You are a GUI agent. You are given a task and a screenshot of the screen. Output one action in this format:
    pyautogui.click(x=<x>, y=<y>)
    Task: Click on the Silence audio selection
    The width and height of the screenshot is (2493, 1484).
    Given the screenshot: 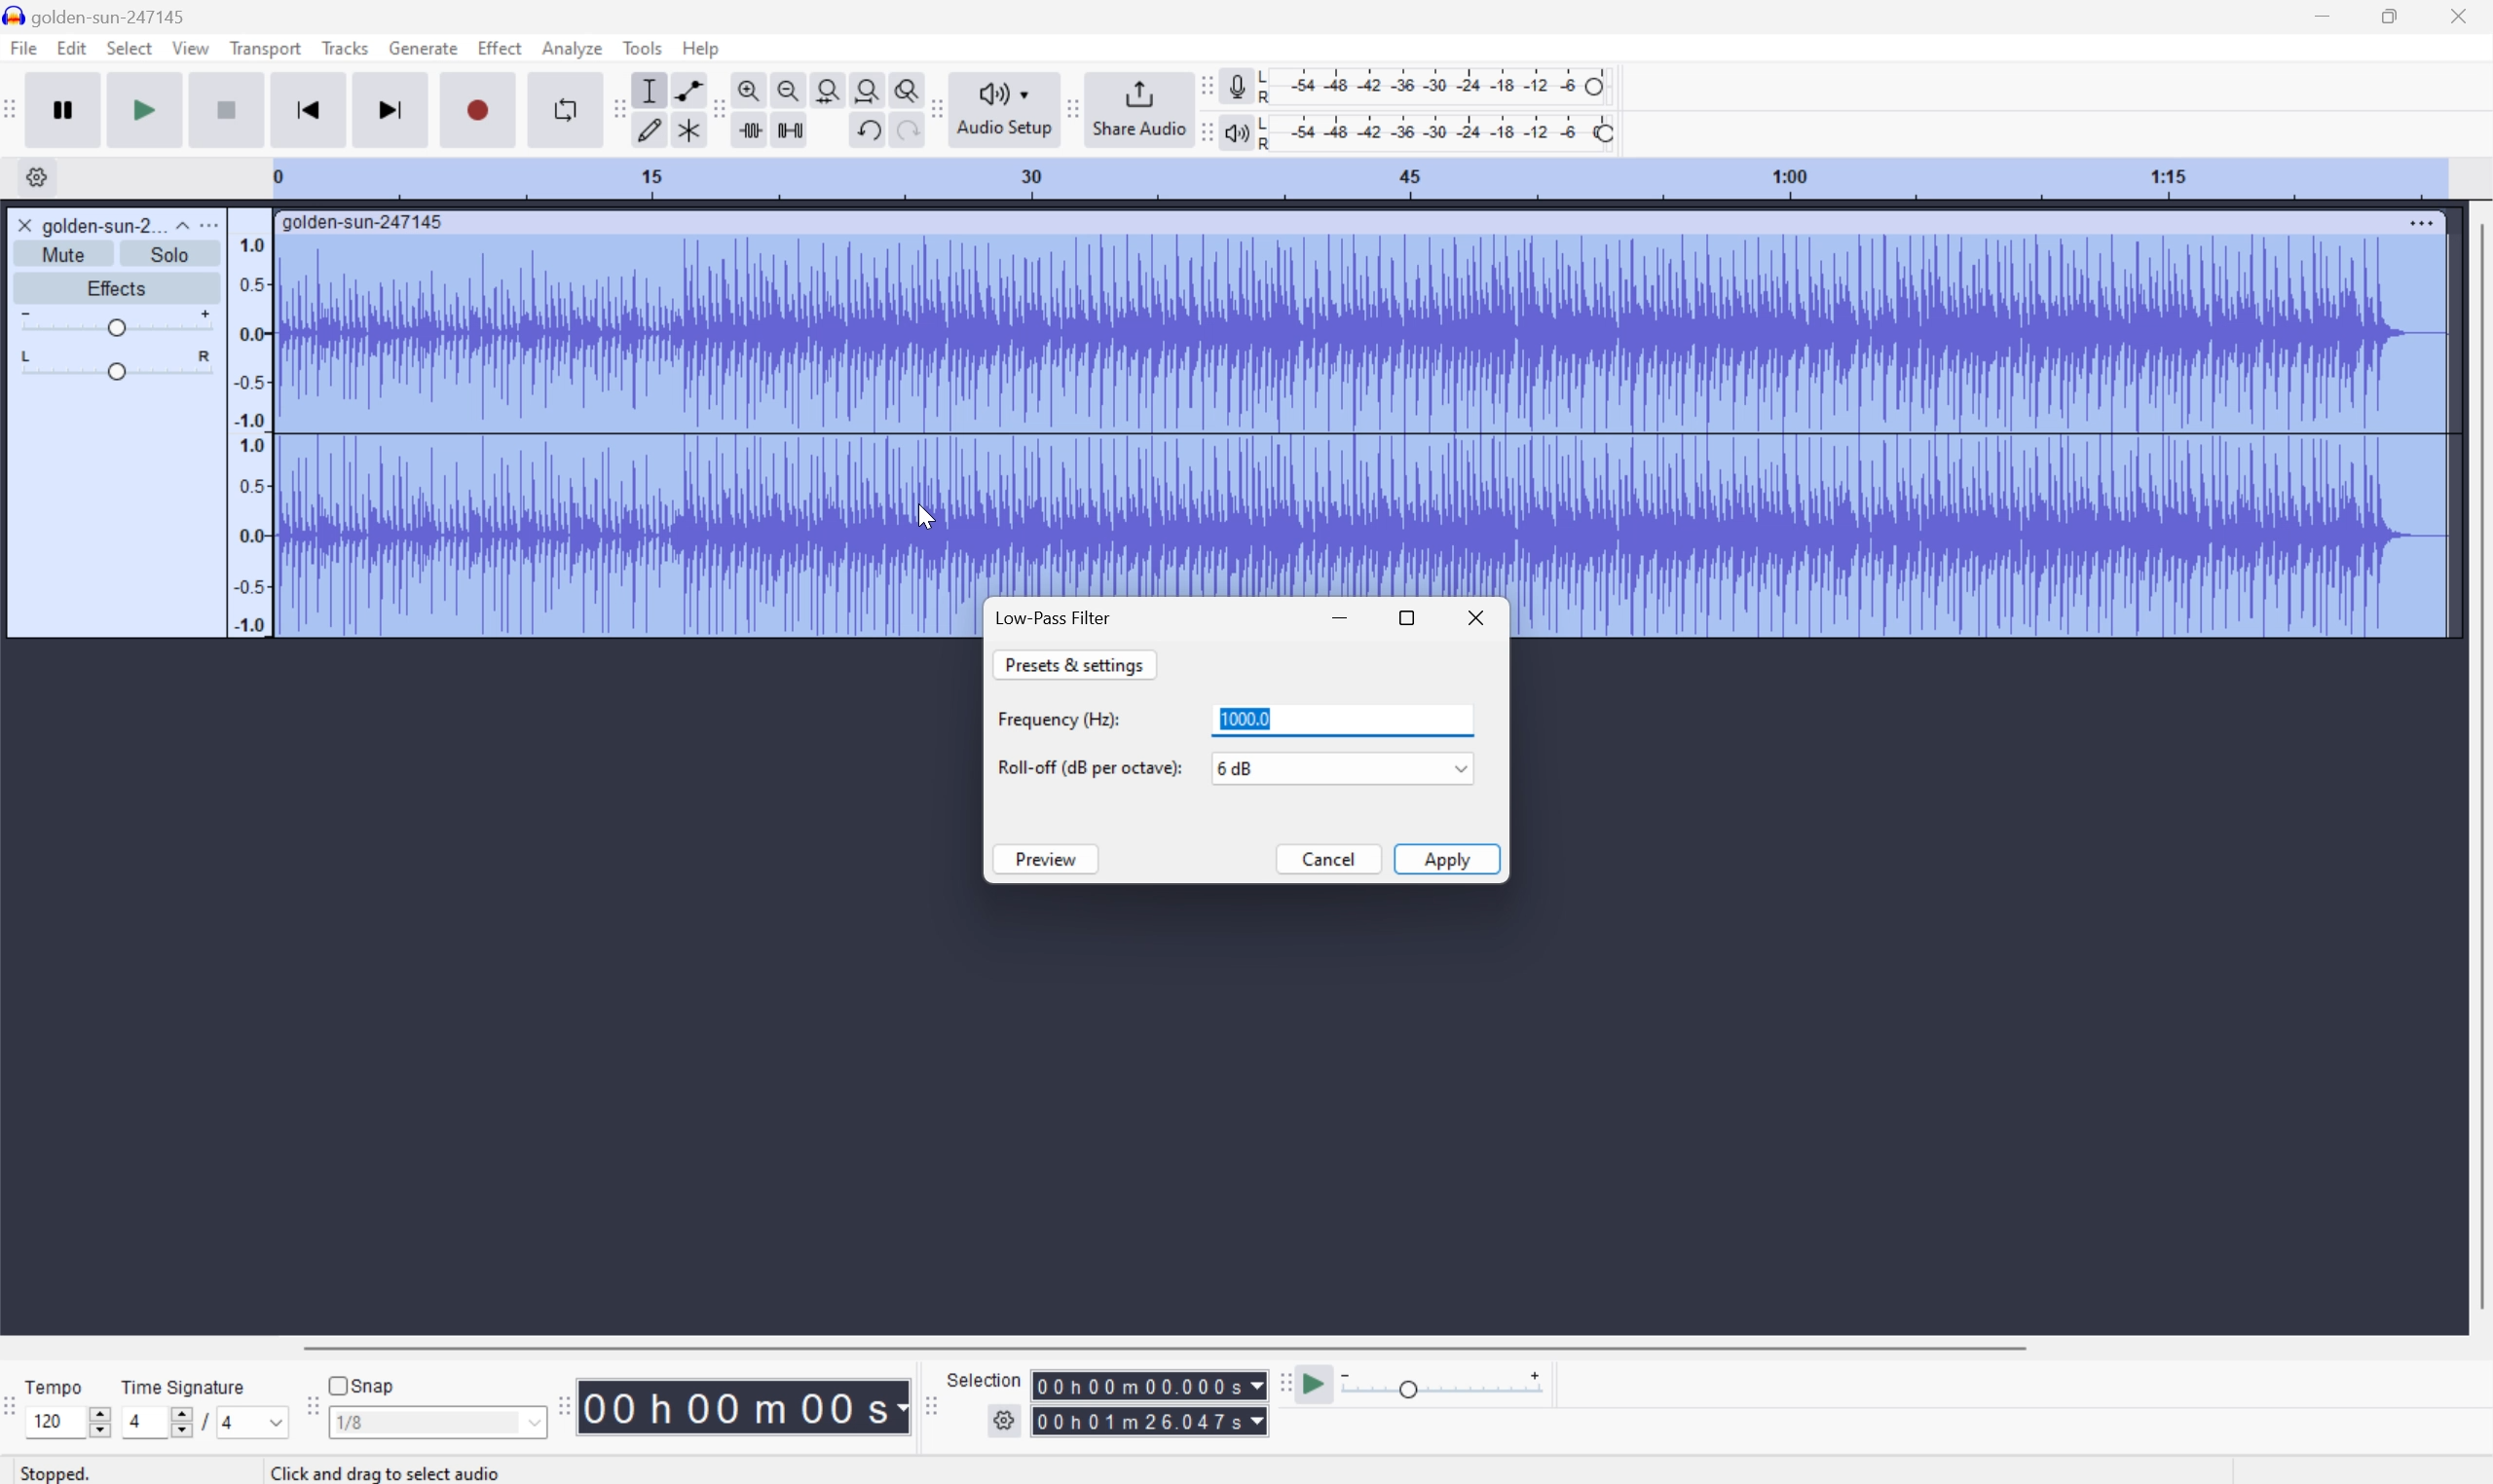 What is the action you would take?
    pyautogui.click(x=790, y=130)
    